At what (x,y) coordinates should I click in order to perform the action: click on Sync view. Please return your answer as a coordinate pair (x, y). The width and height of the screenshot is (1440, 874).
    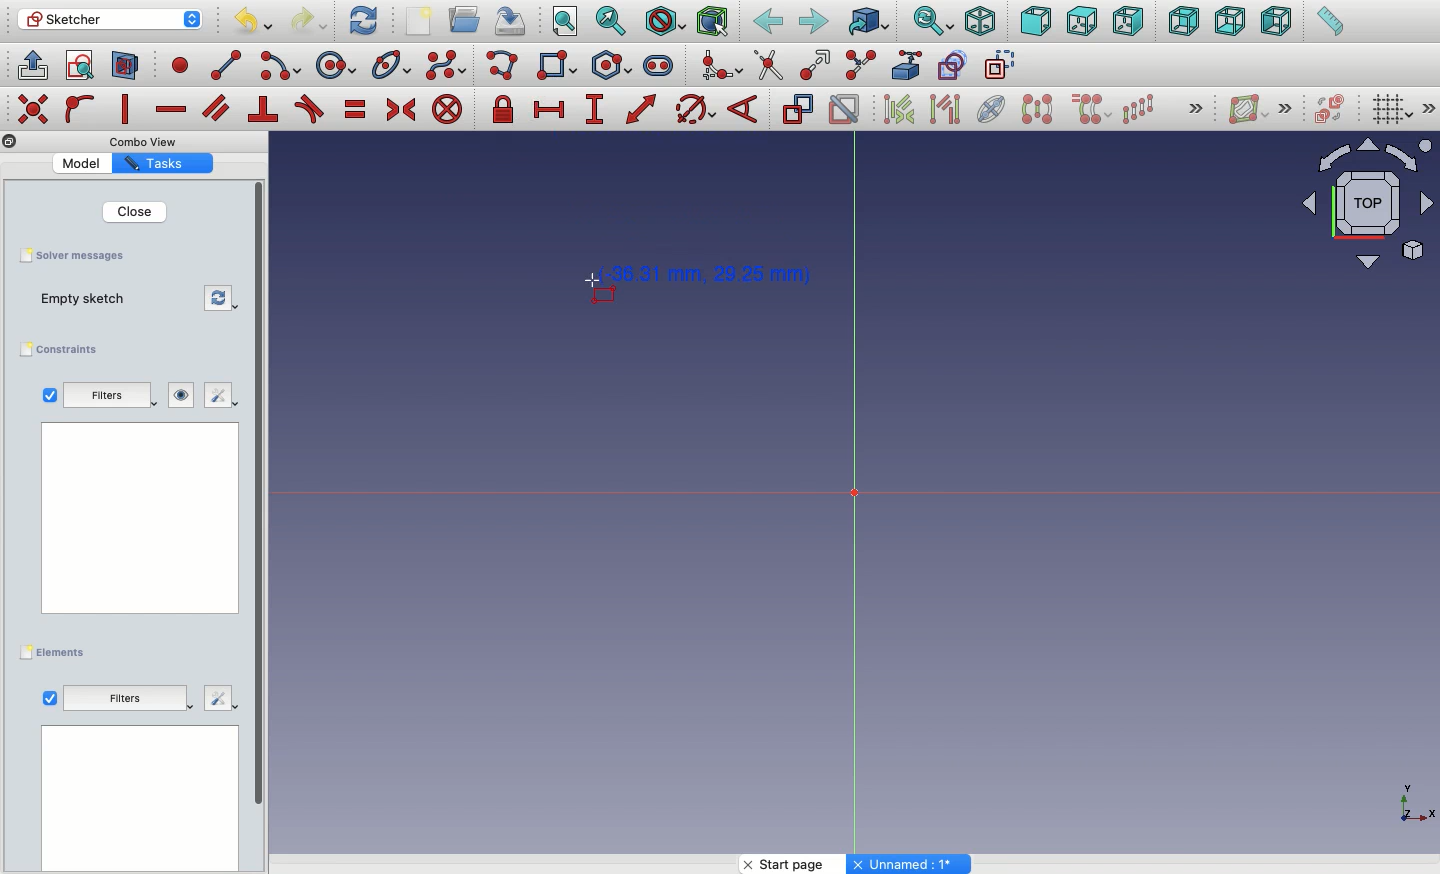
    Looking at the image, I should click on (932, 22).